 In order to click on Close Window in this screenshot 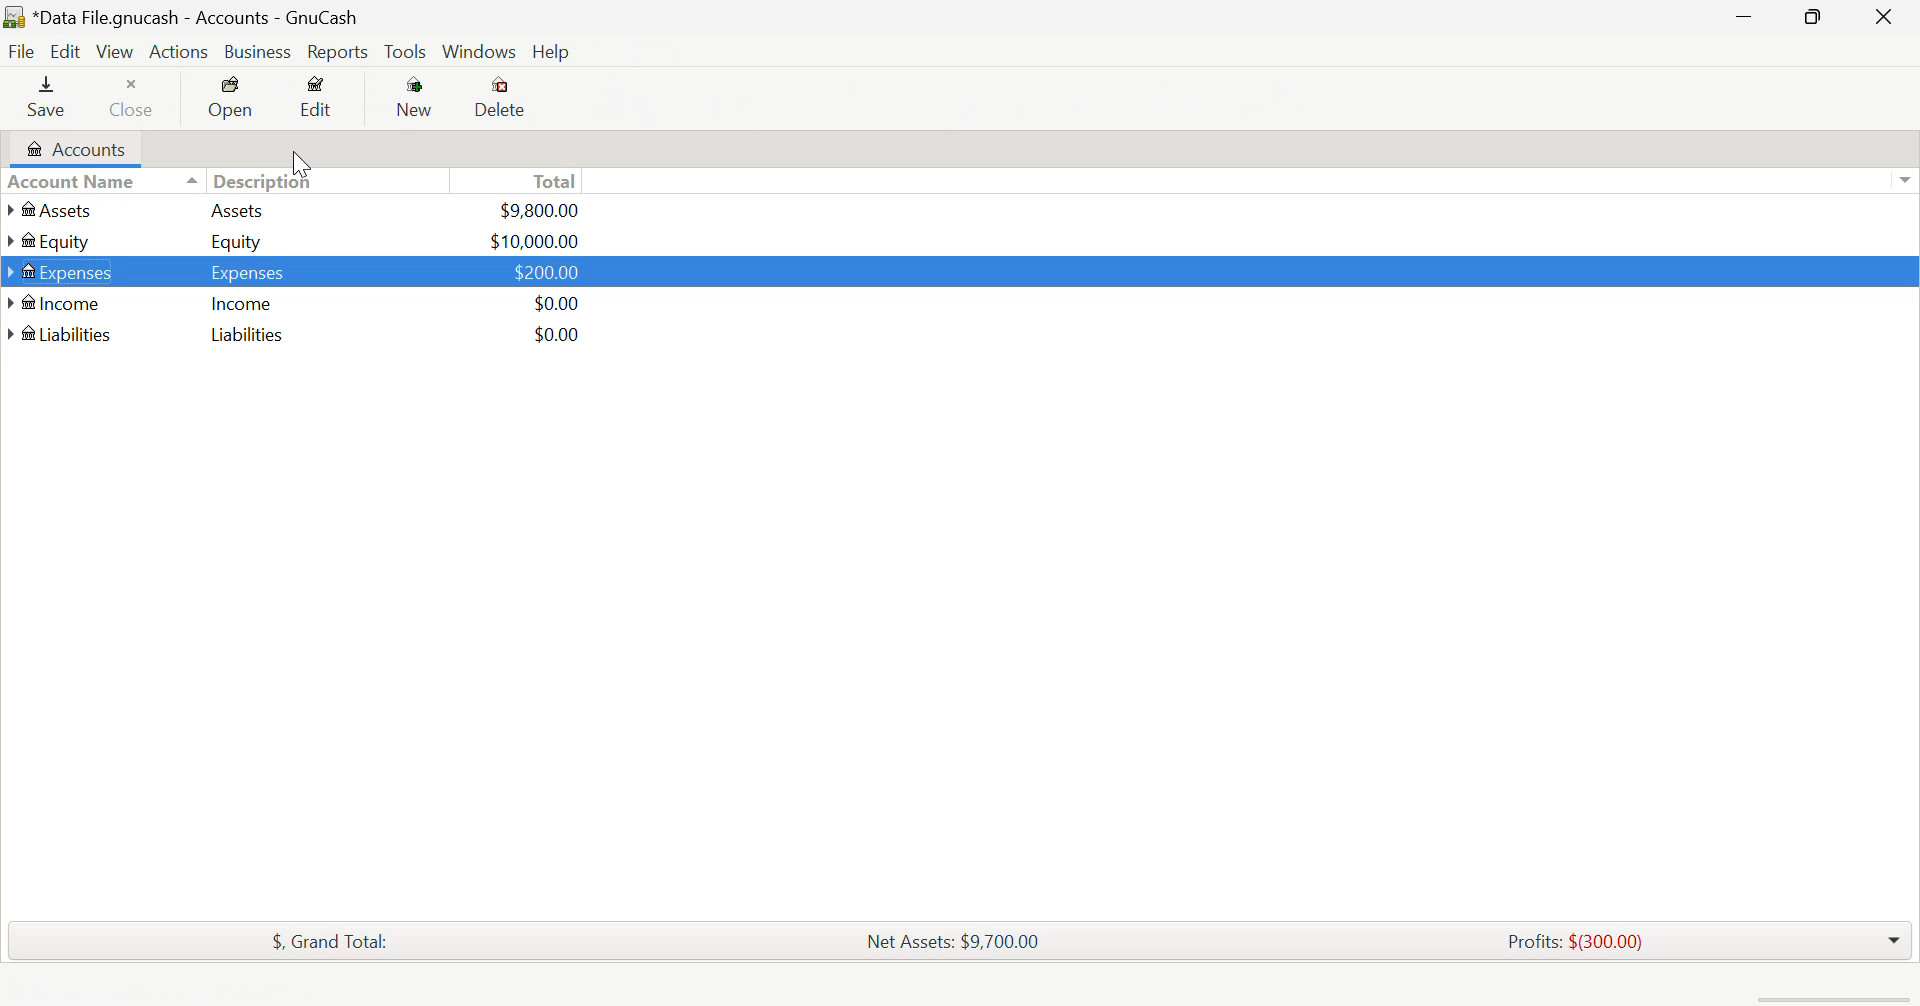, I will do `click(1886, 16)`.